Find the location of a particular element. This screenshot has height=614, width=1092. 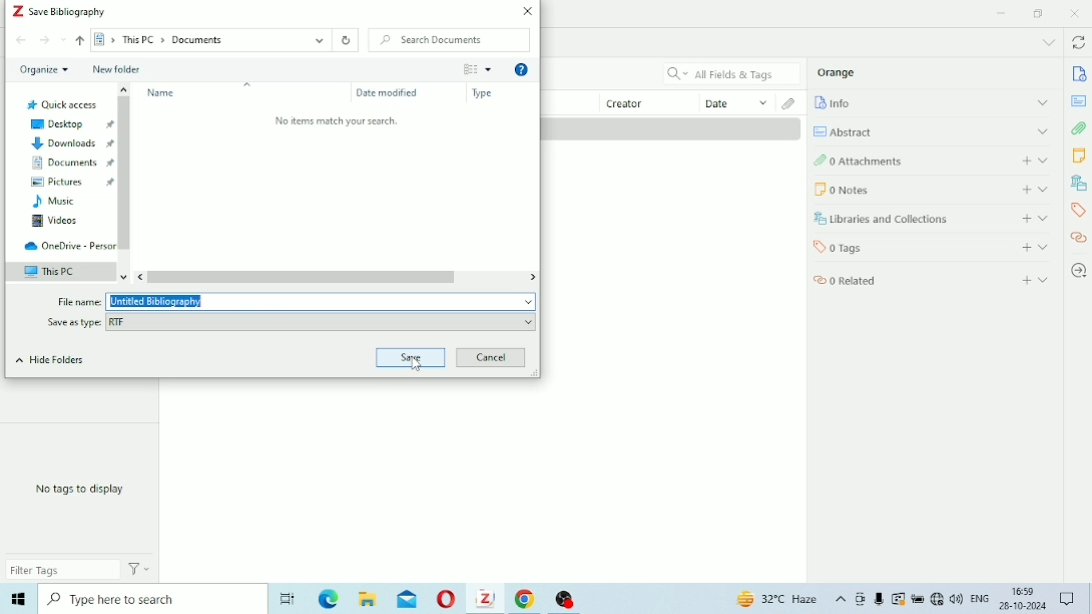

Charging, plugged in is located at coordinates (918, 599).